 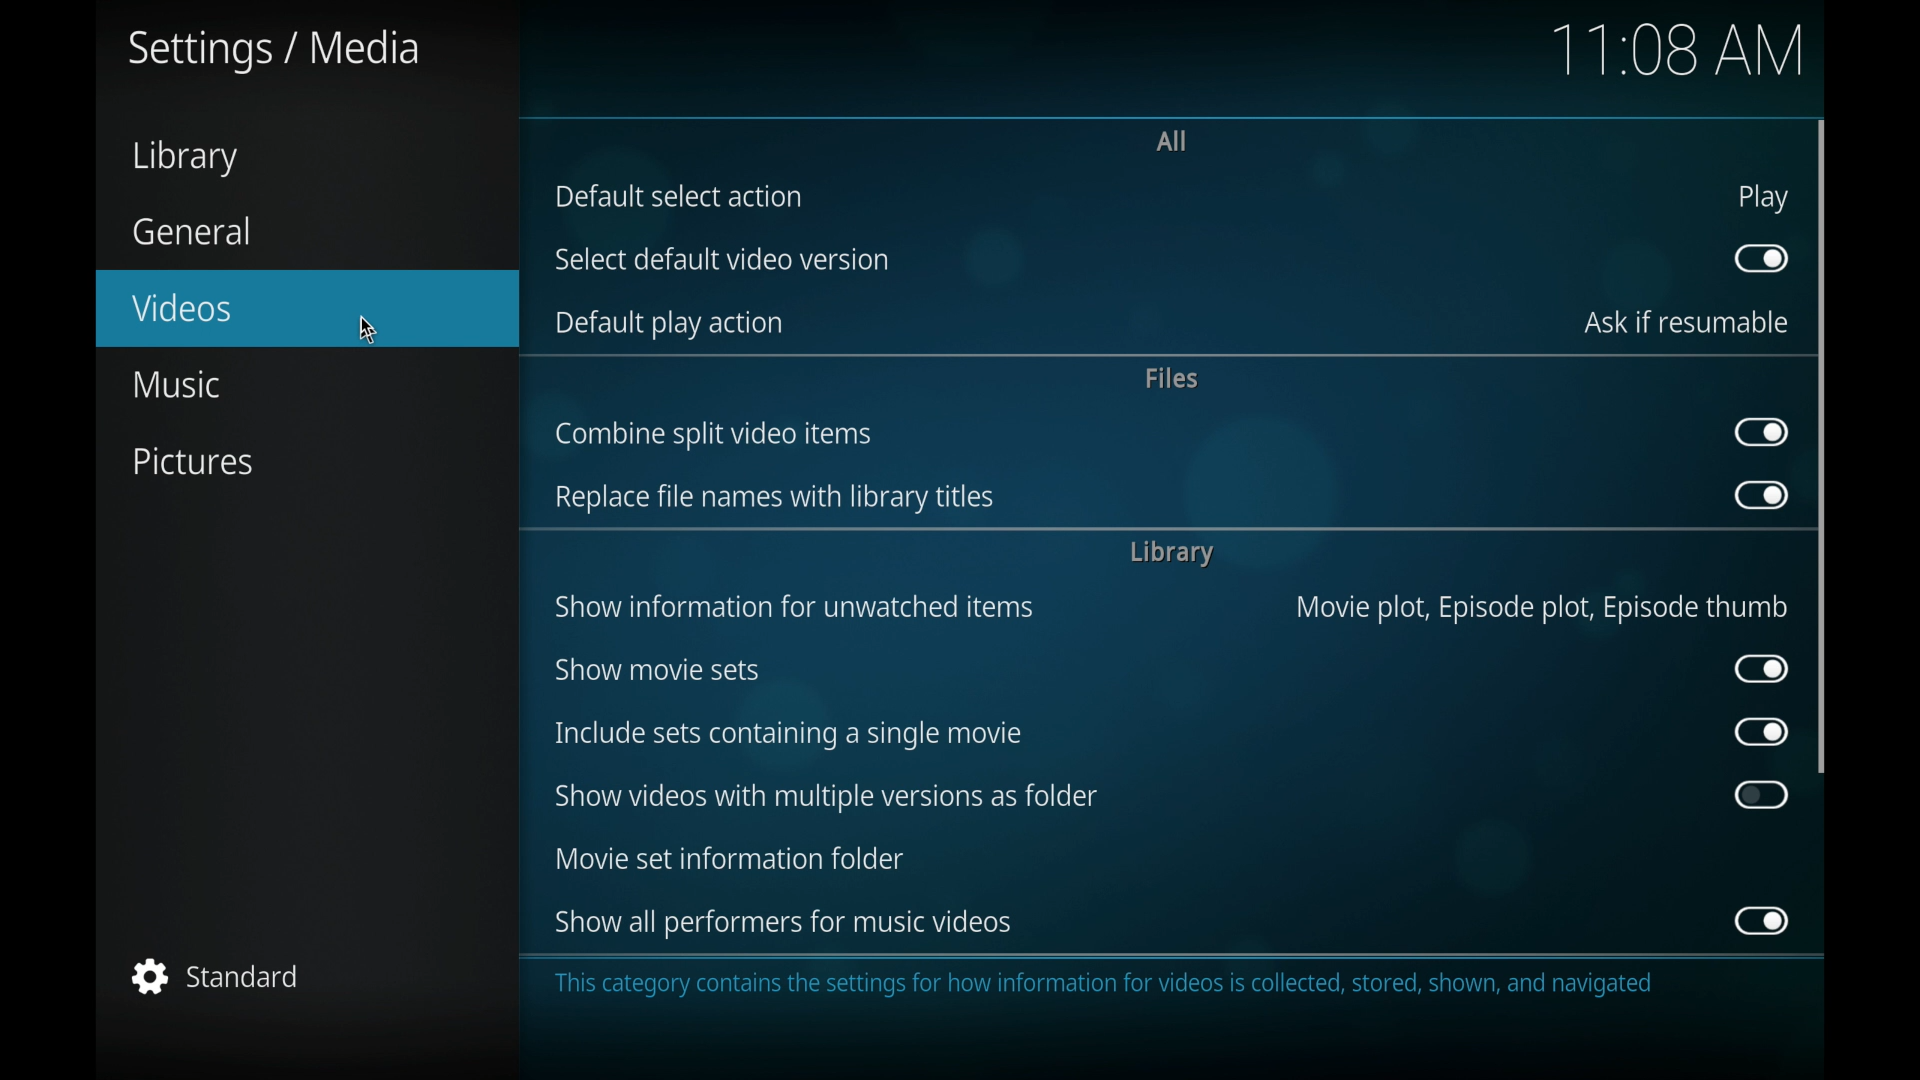 What do you see at coordinates (193, 231) in the screenshot?
I see `general` at bounding box center [193, 231].